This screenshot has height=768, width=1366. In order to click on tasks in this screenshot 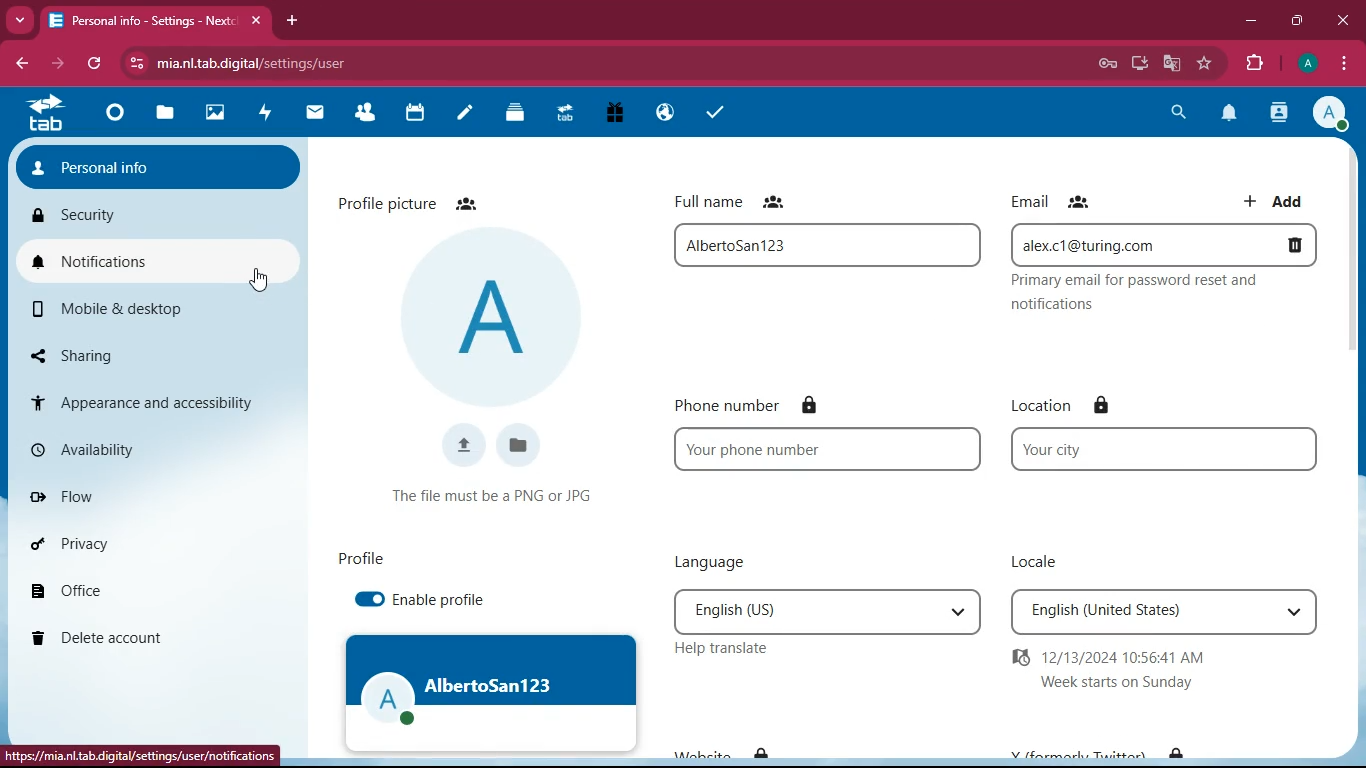, I will do `click(718, 112)`.